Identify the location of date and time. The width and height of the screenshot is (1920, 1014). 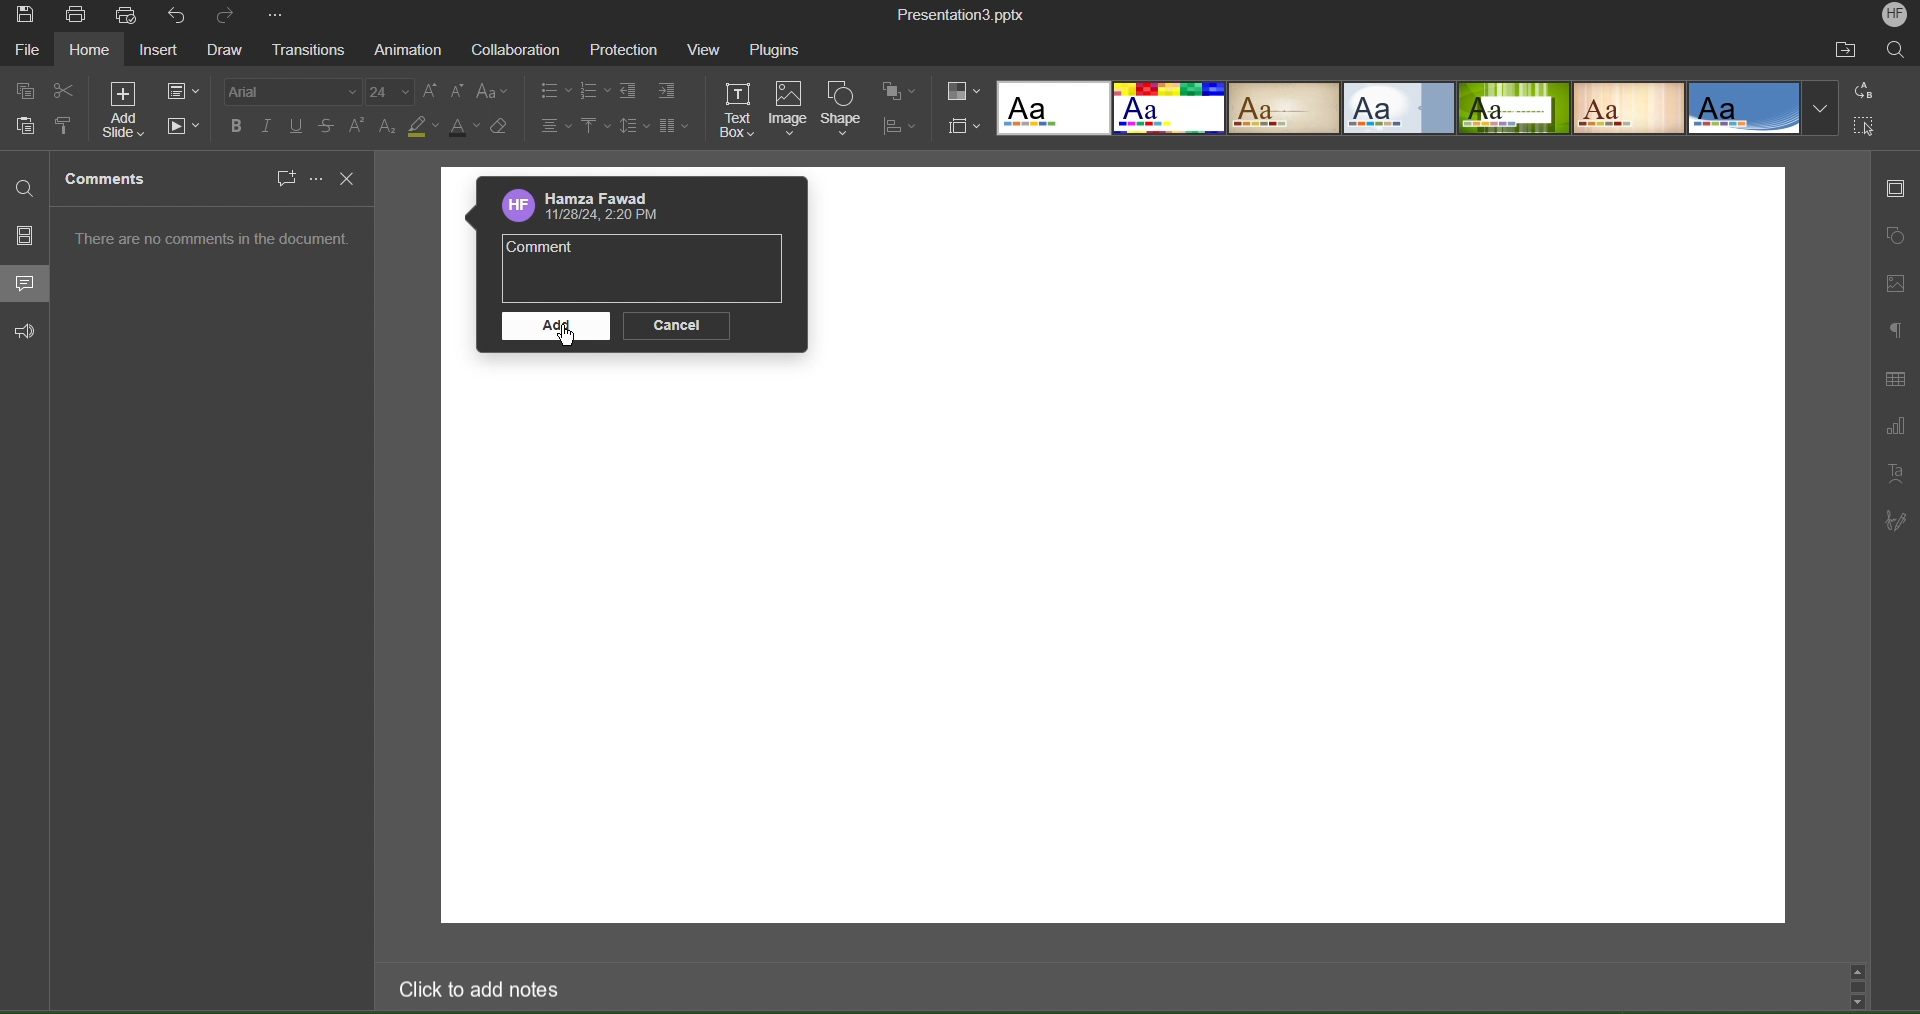
(605, 217).